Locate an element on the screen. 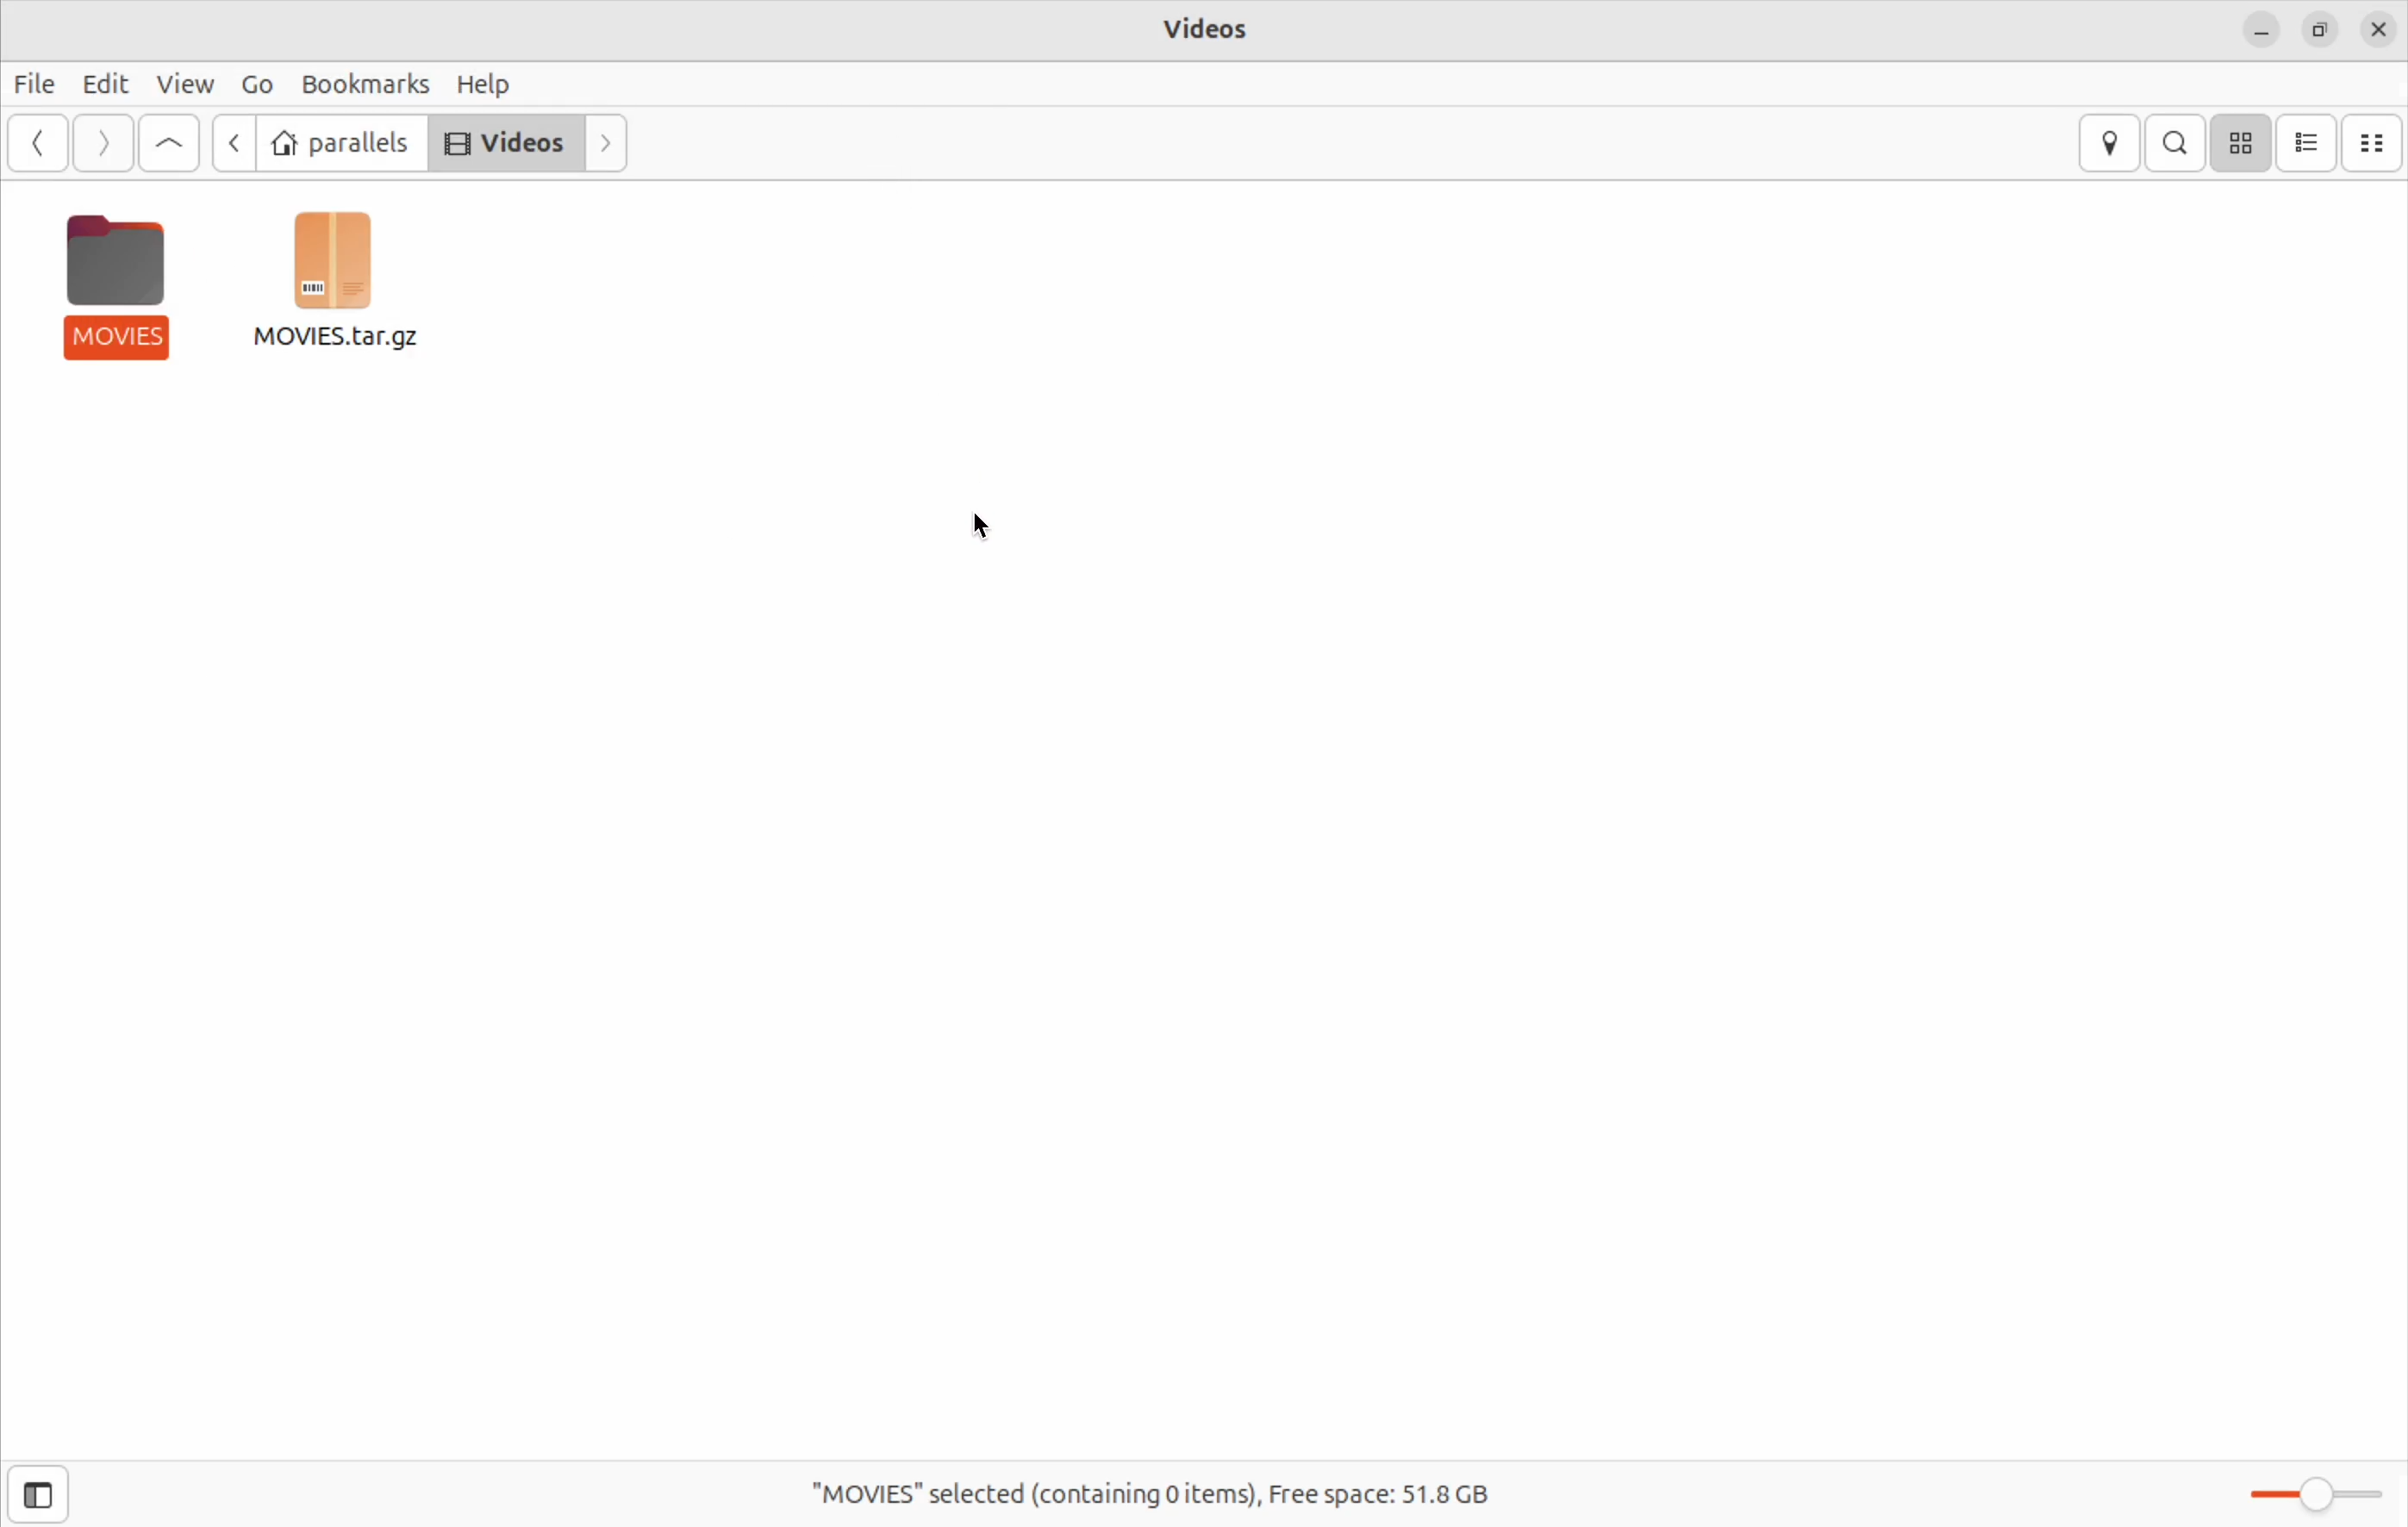 The width and height of the screenshot is (2408, 1527). Go up is located at coordinates (171, 143).